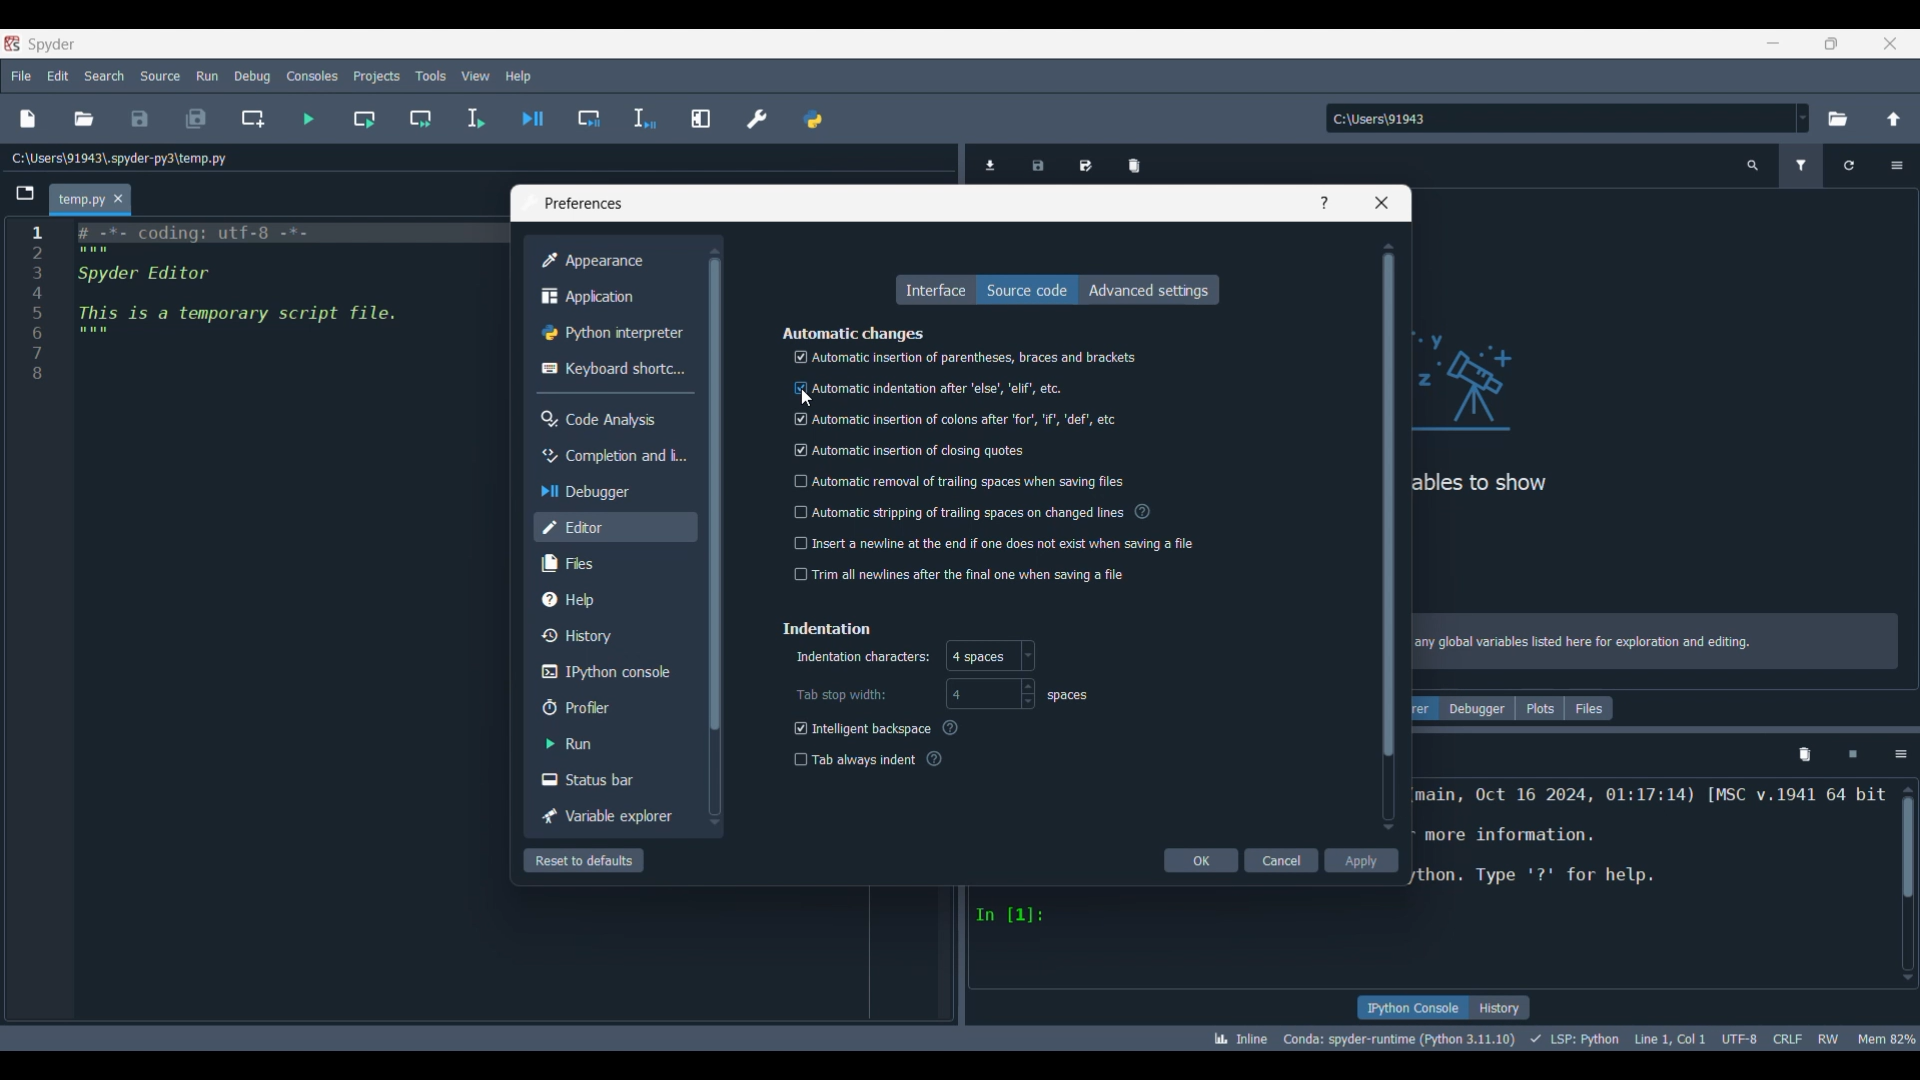 The image size is (1920, 1080). Describe the element at coordinates (934, 389) in the screenshot. I see `Automatic indentation after ‘else’, 'elif', etc.` at that location.